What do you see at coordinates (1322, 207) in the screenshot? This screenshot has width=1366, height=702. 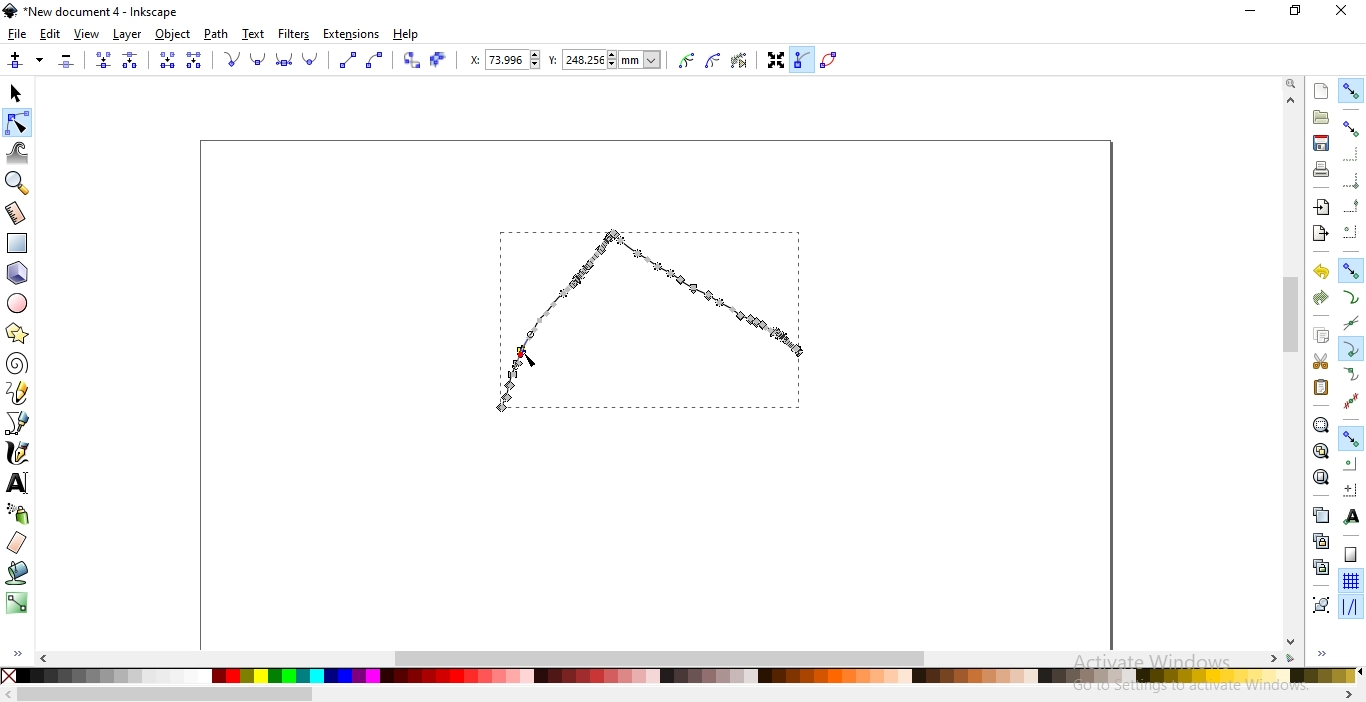 I see `import a bitmap` at bounding box center [1322, 207].